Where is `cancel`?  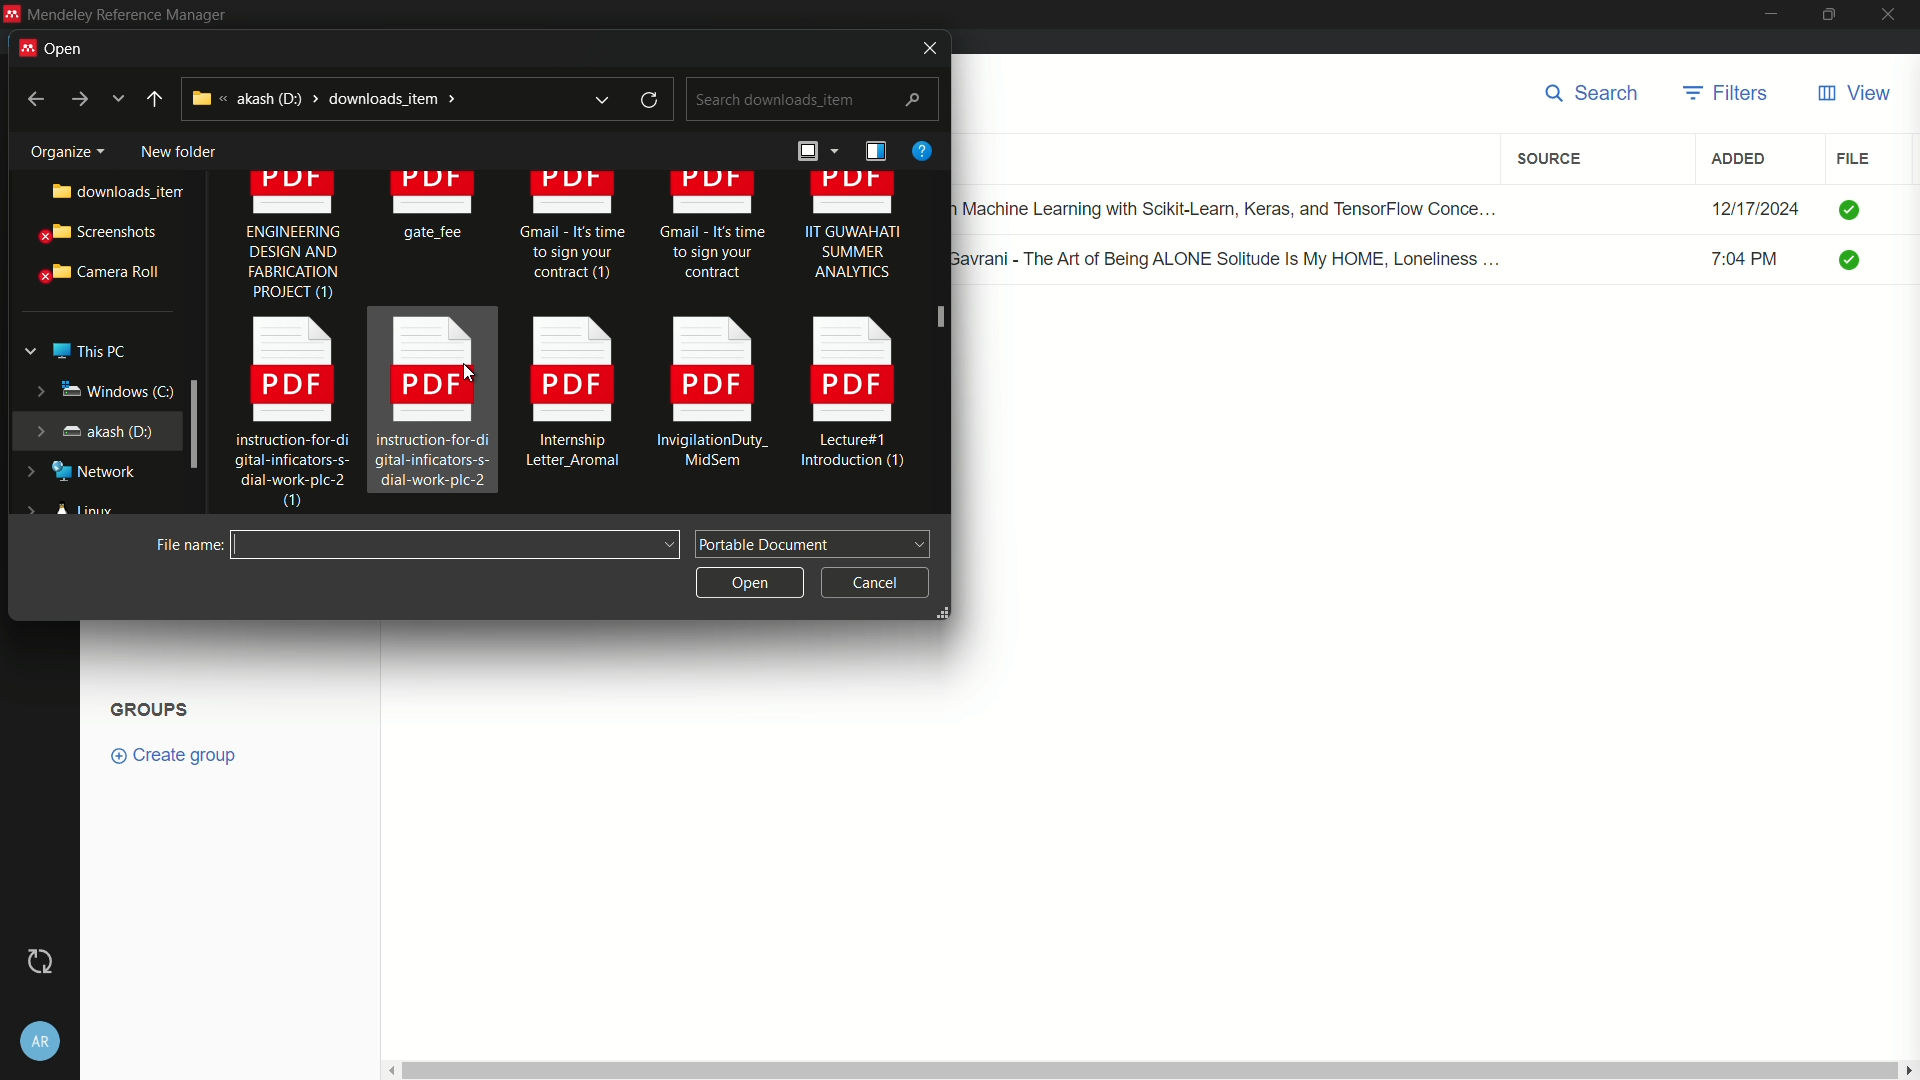 cancel is located at coordinates (875, 579).